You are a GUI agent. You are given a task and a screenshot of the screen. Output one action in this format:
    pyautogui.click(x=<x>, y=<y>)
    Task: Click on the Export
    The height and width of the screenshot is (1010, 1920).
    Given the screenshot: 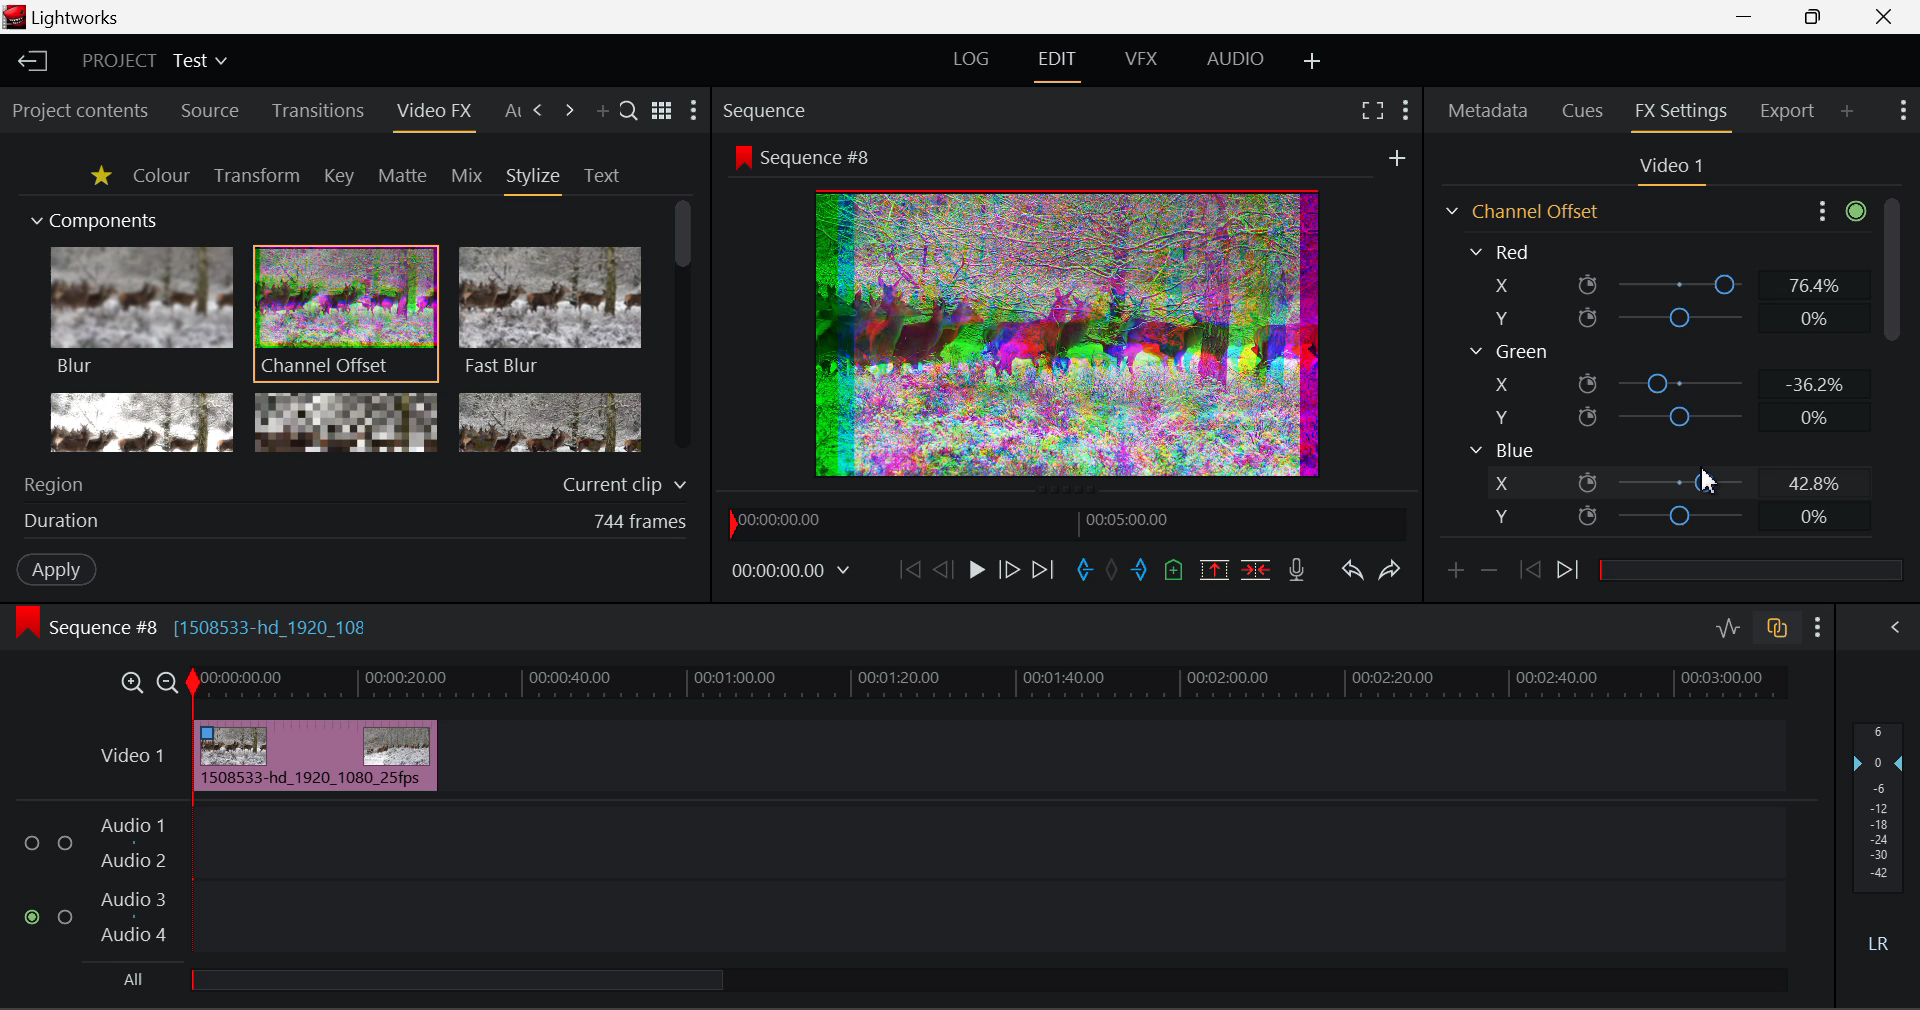 What is the action you would take?
    pyautogui.click(x=1788, y=111)
    